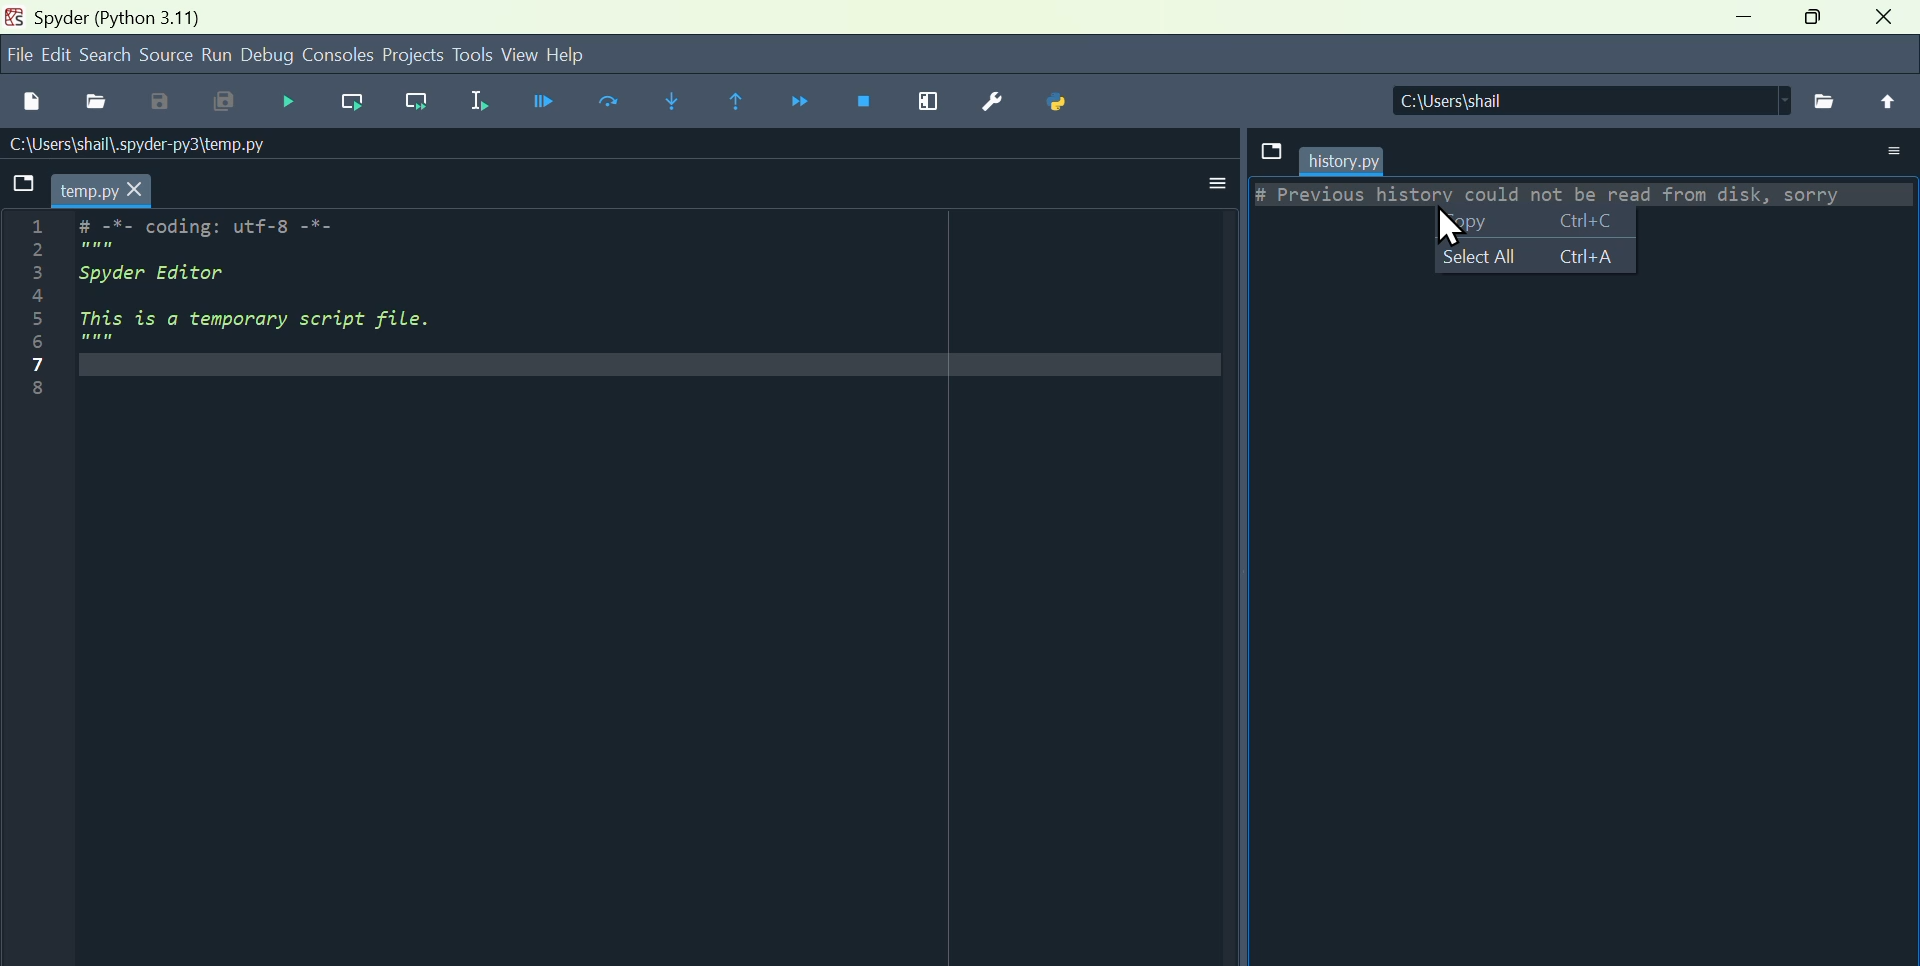  I want to click on Open file, so click(99, 104).